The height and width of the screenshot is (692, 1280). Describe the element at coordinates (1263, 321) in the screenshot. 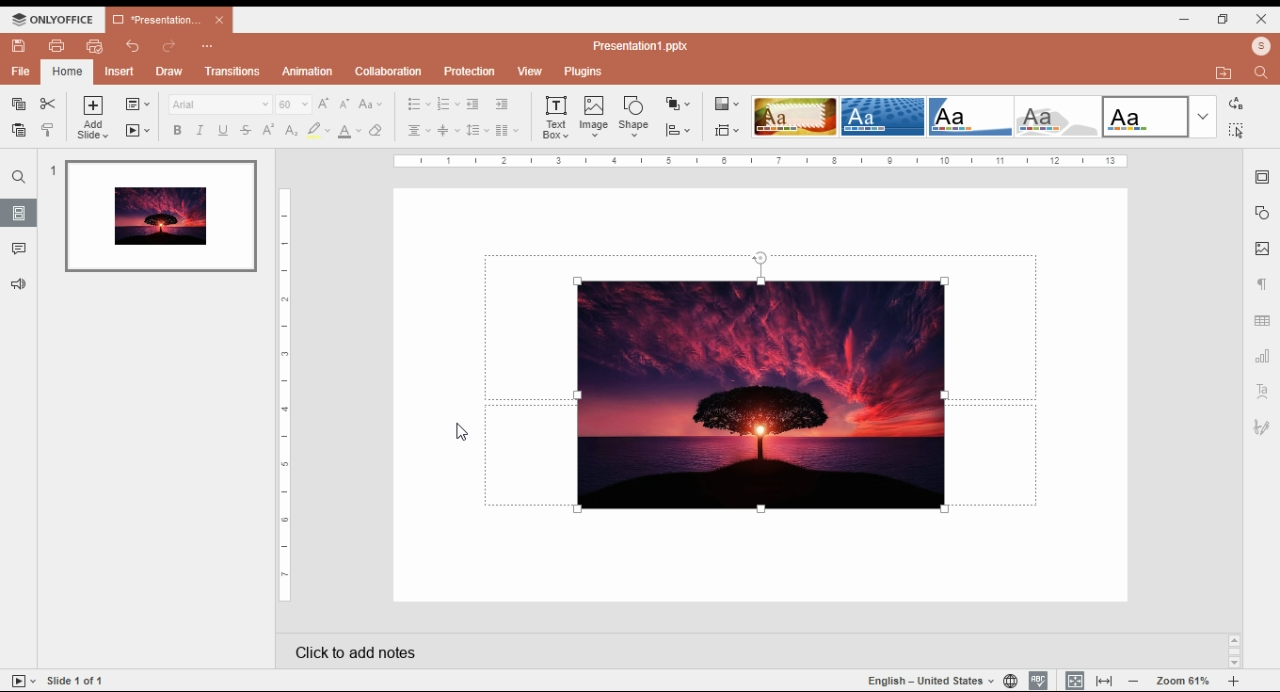

I see `table  settings` at that location.